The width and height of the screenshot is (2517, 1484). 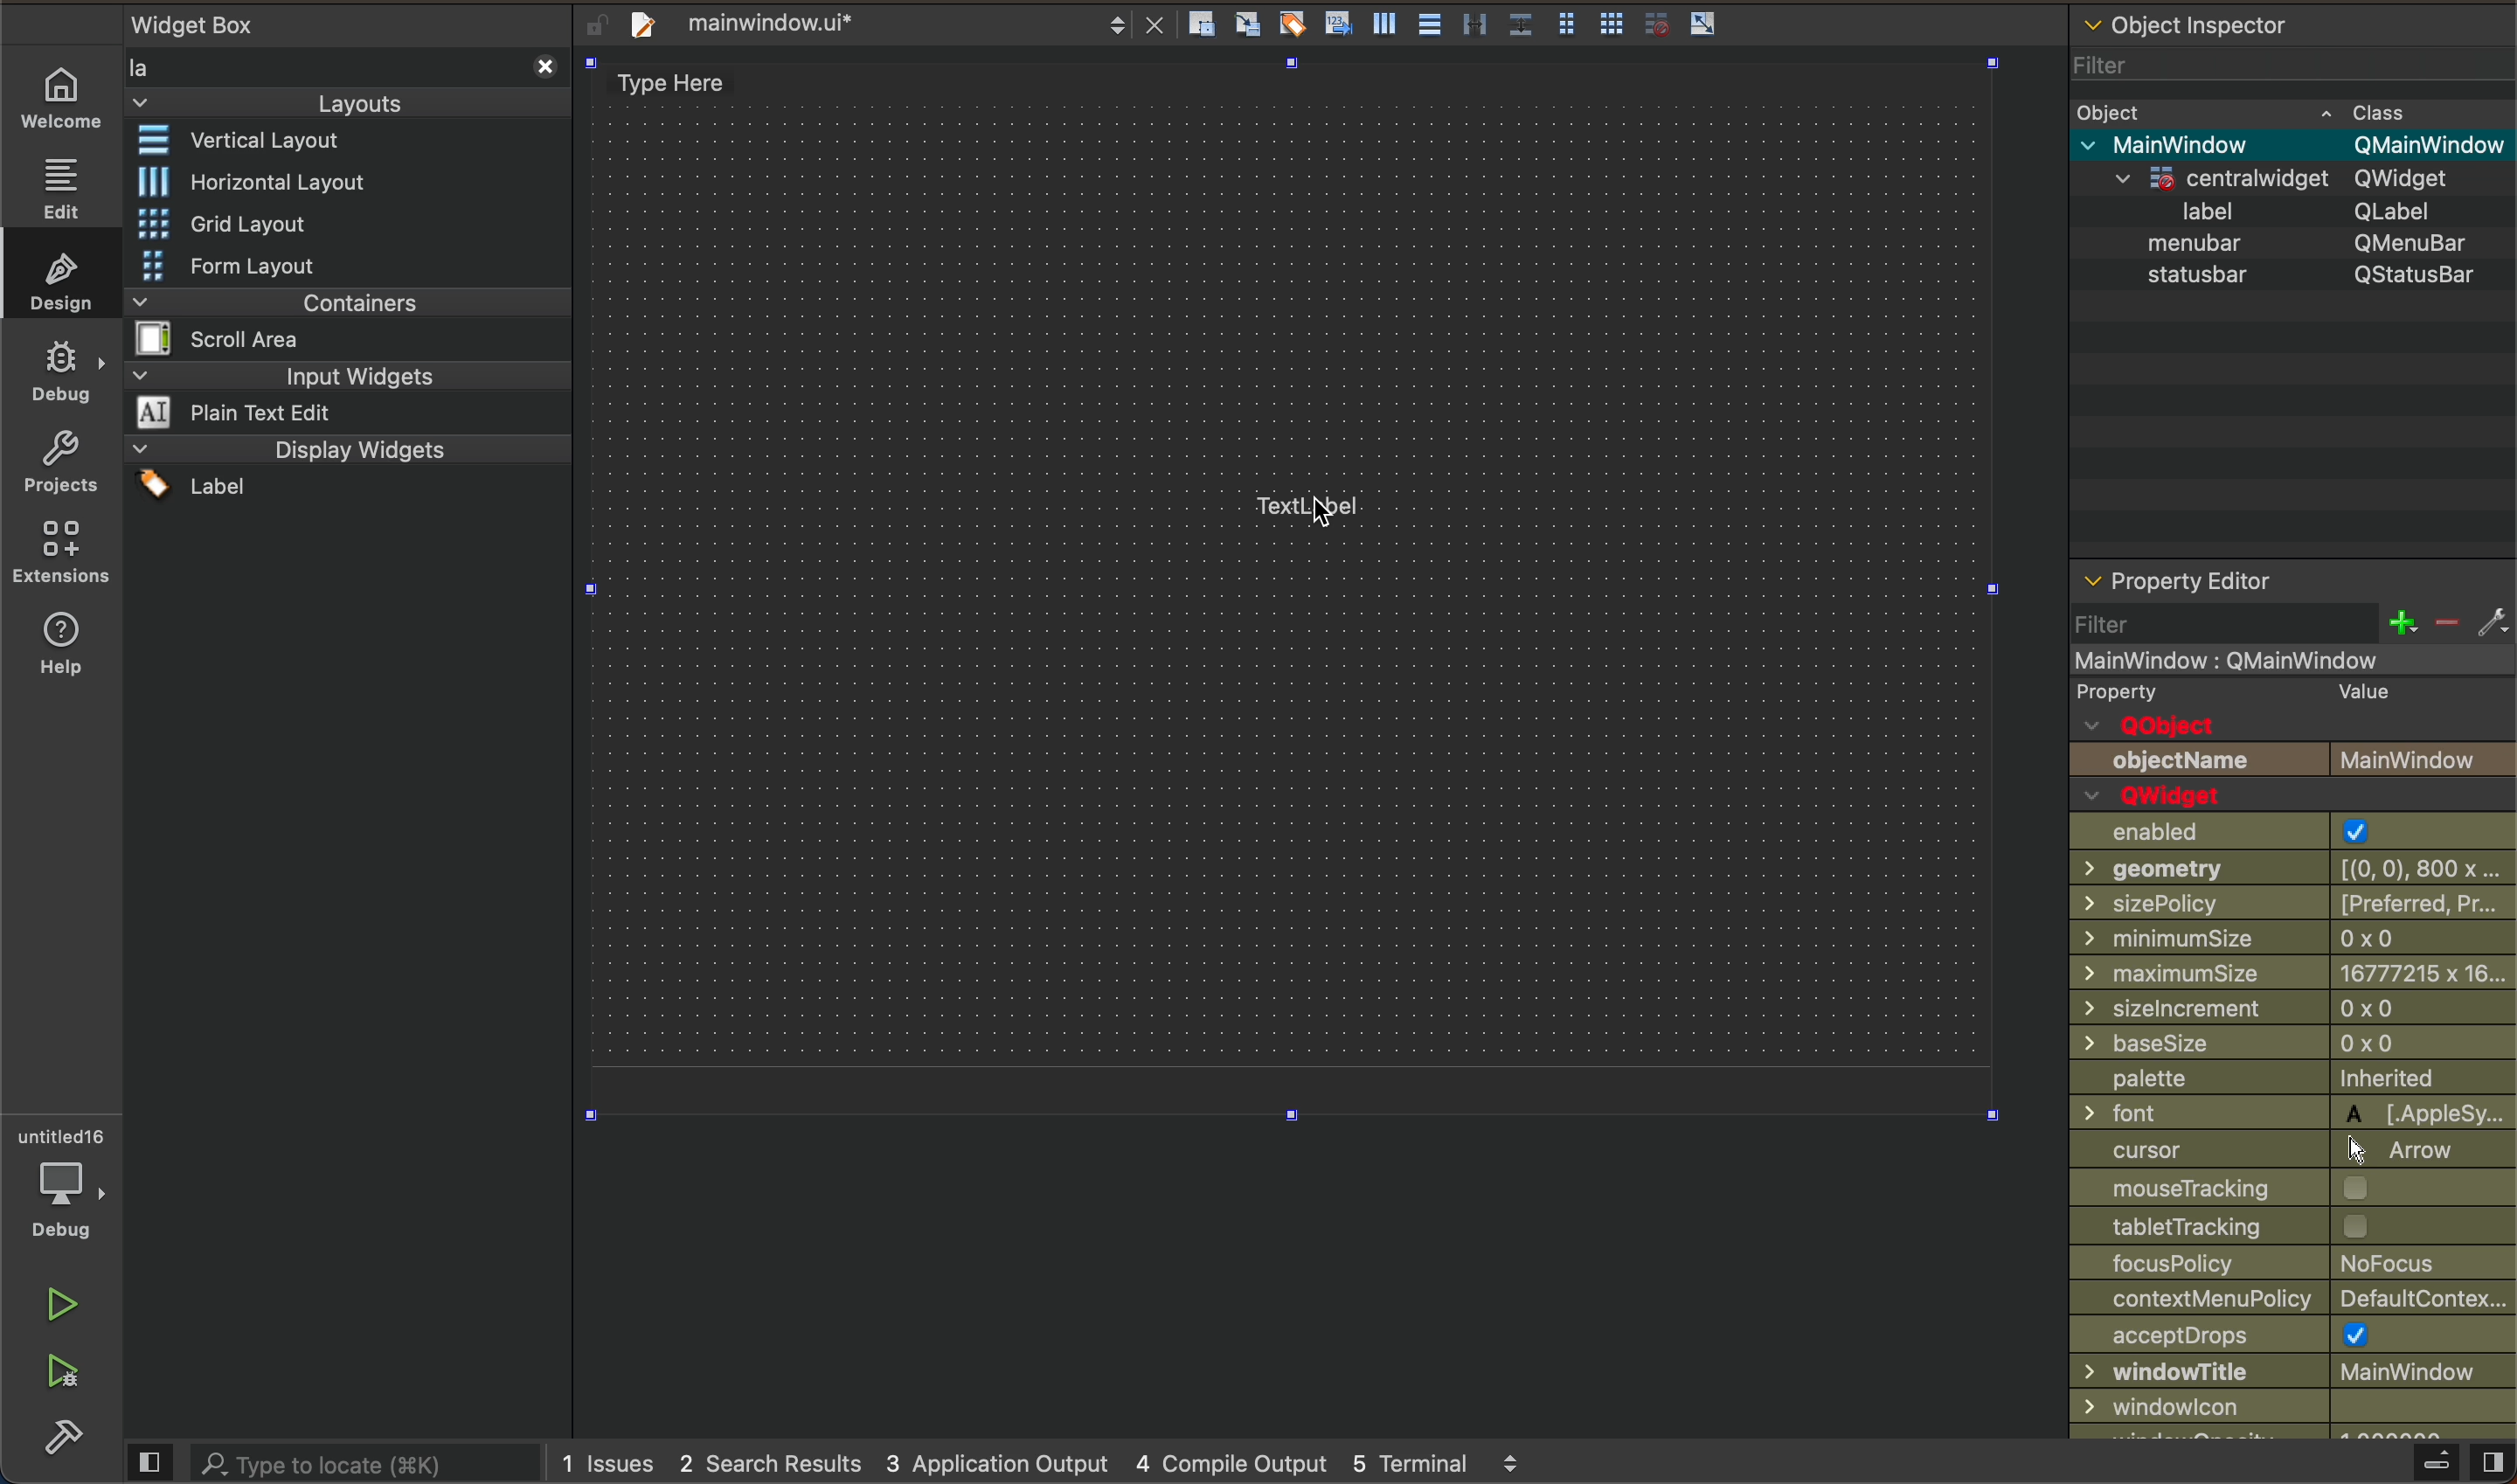 I want to click on widget box, so click(x=343, y=64).